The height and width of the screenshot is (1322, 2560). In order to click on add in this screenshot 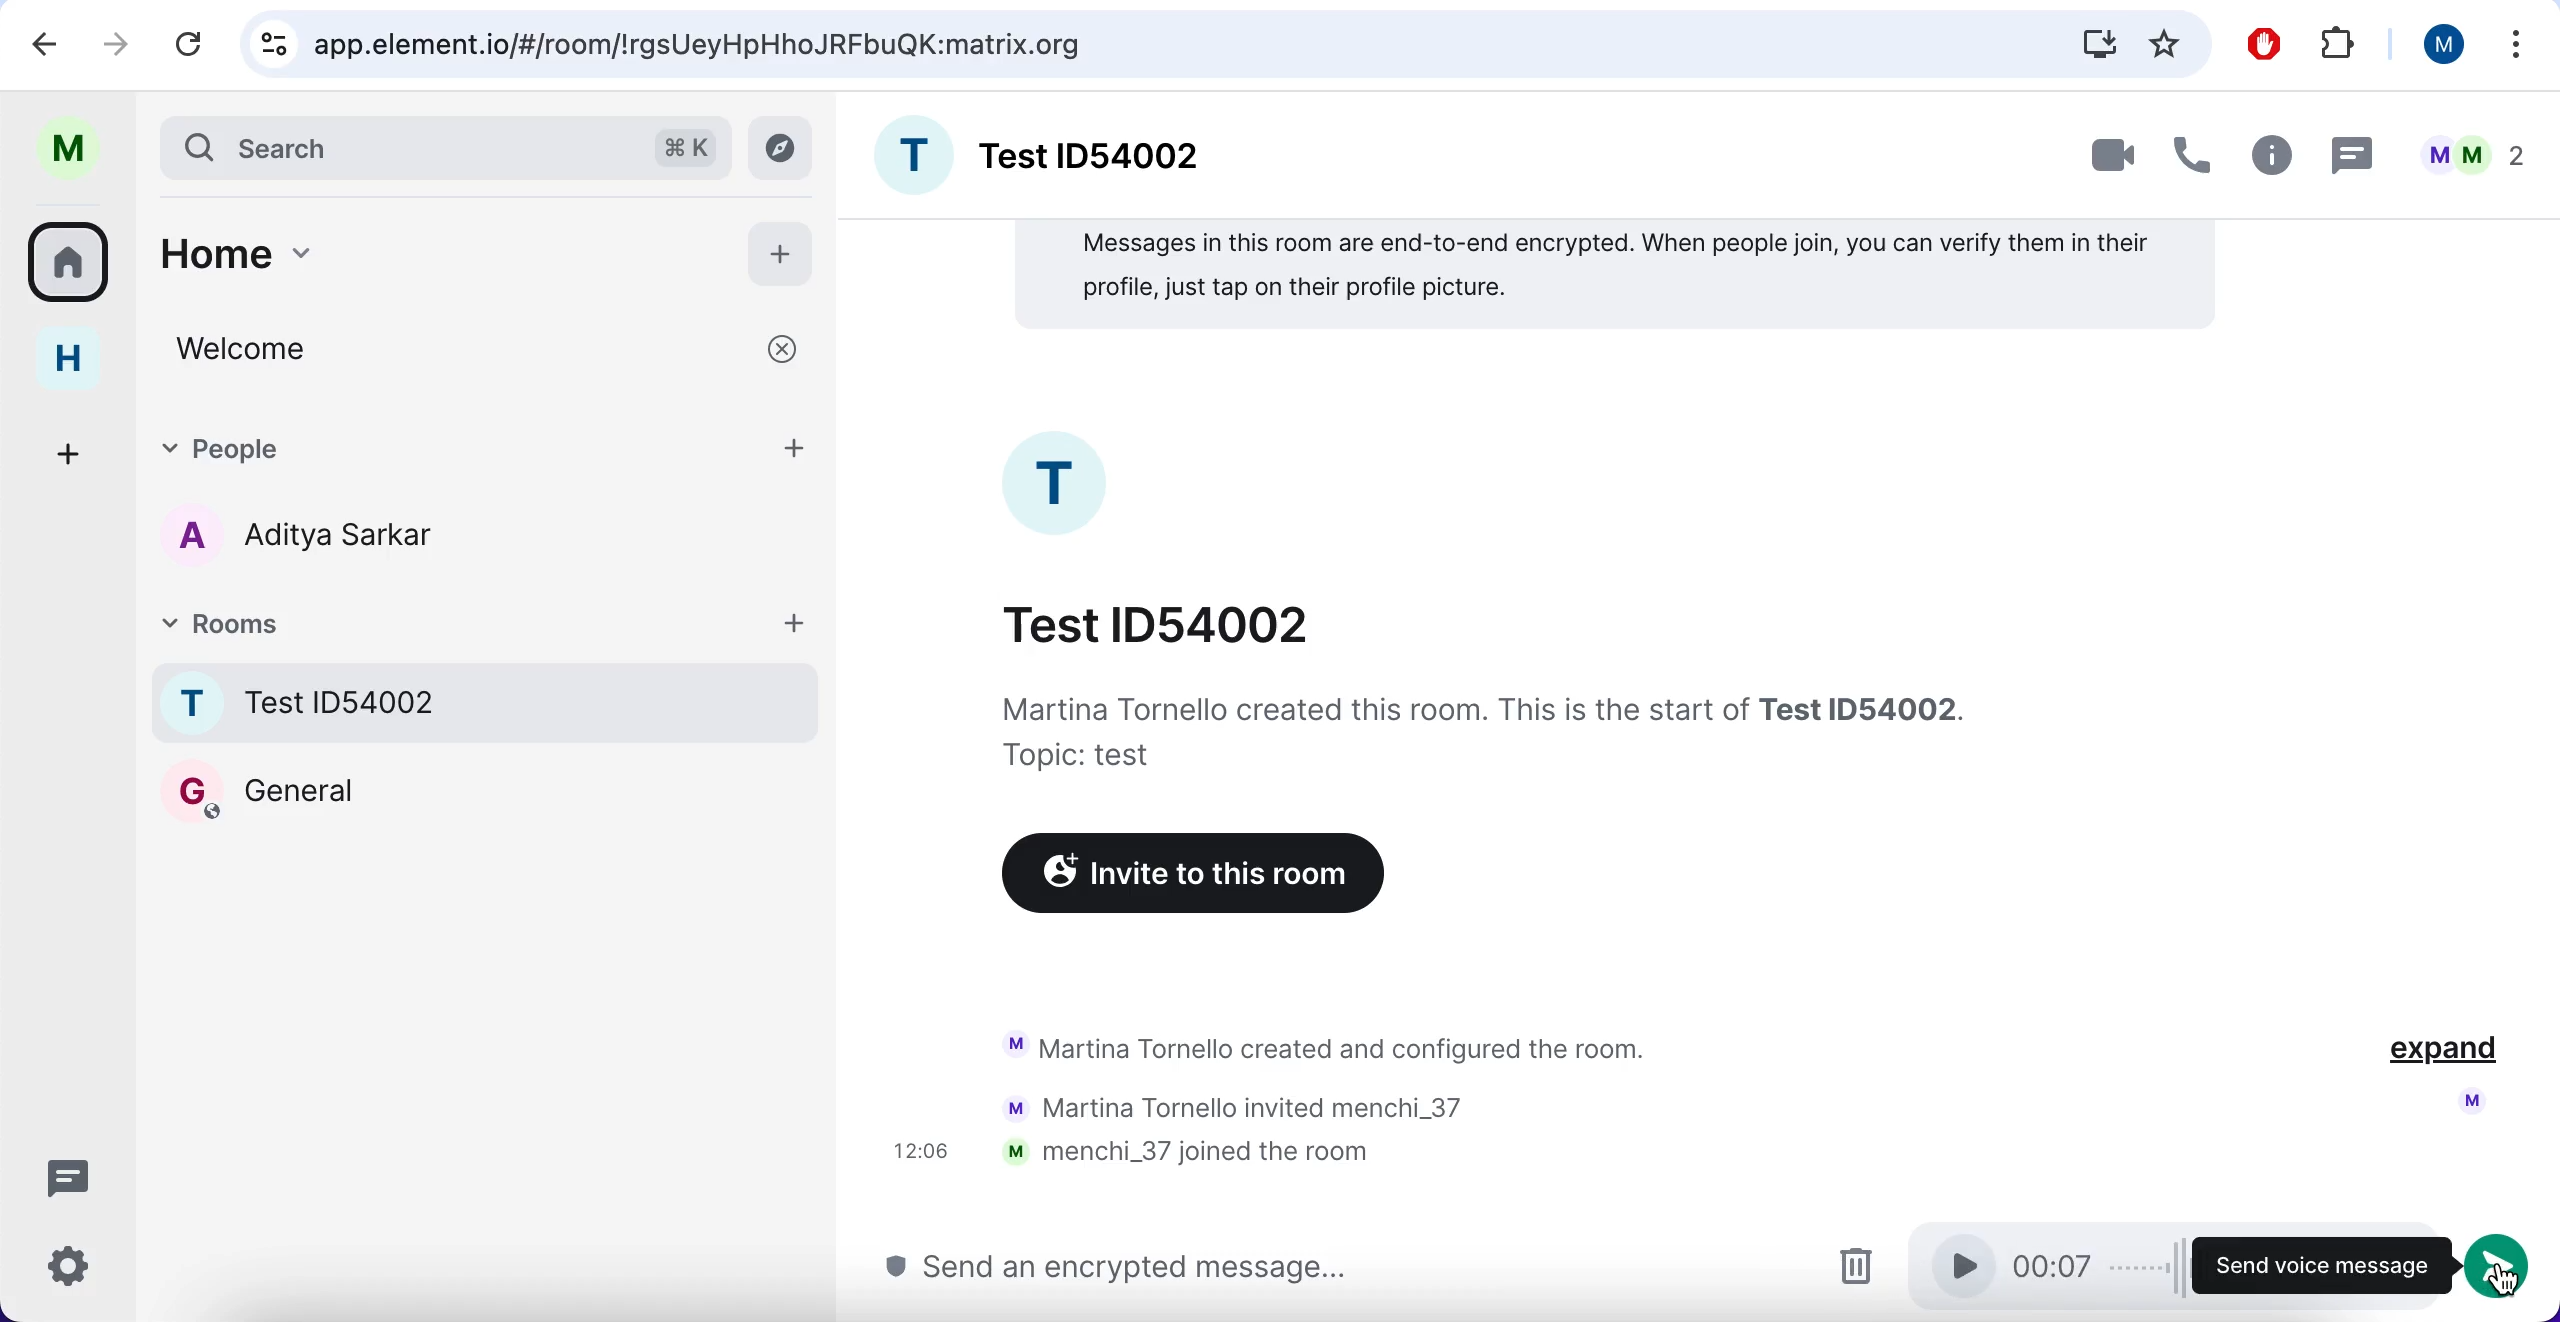, I will do `click(784, 255)`.